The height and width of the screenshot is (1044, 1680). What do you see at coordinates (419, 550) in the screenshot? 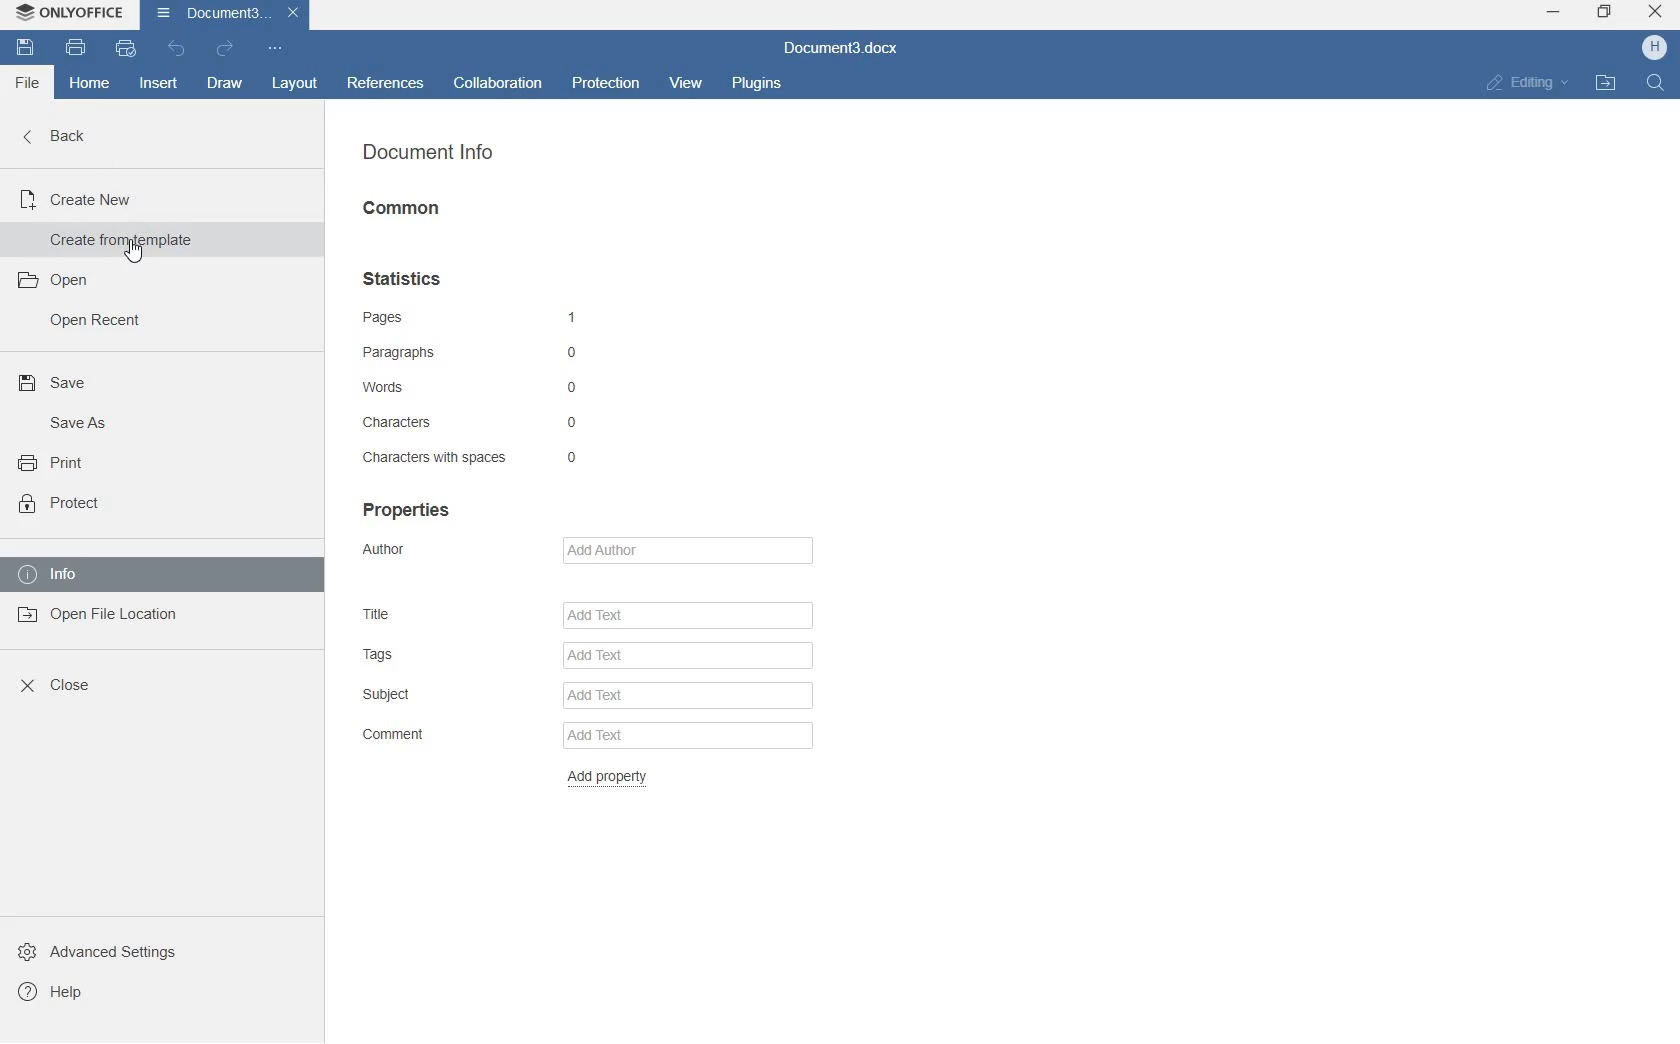
I see `author` at bounding box center [419, 550].